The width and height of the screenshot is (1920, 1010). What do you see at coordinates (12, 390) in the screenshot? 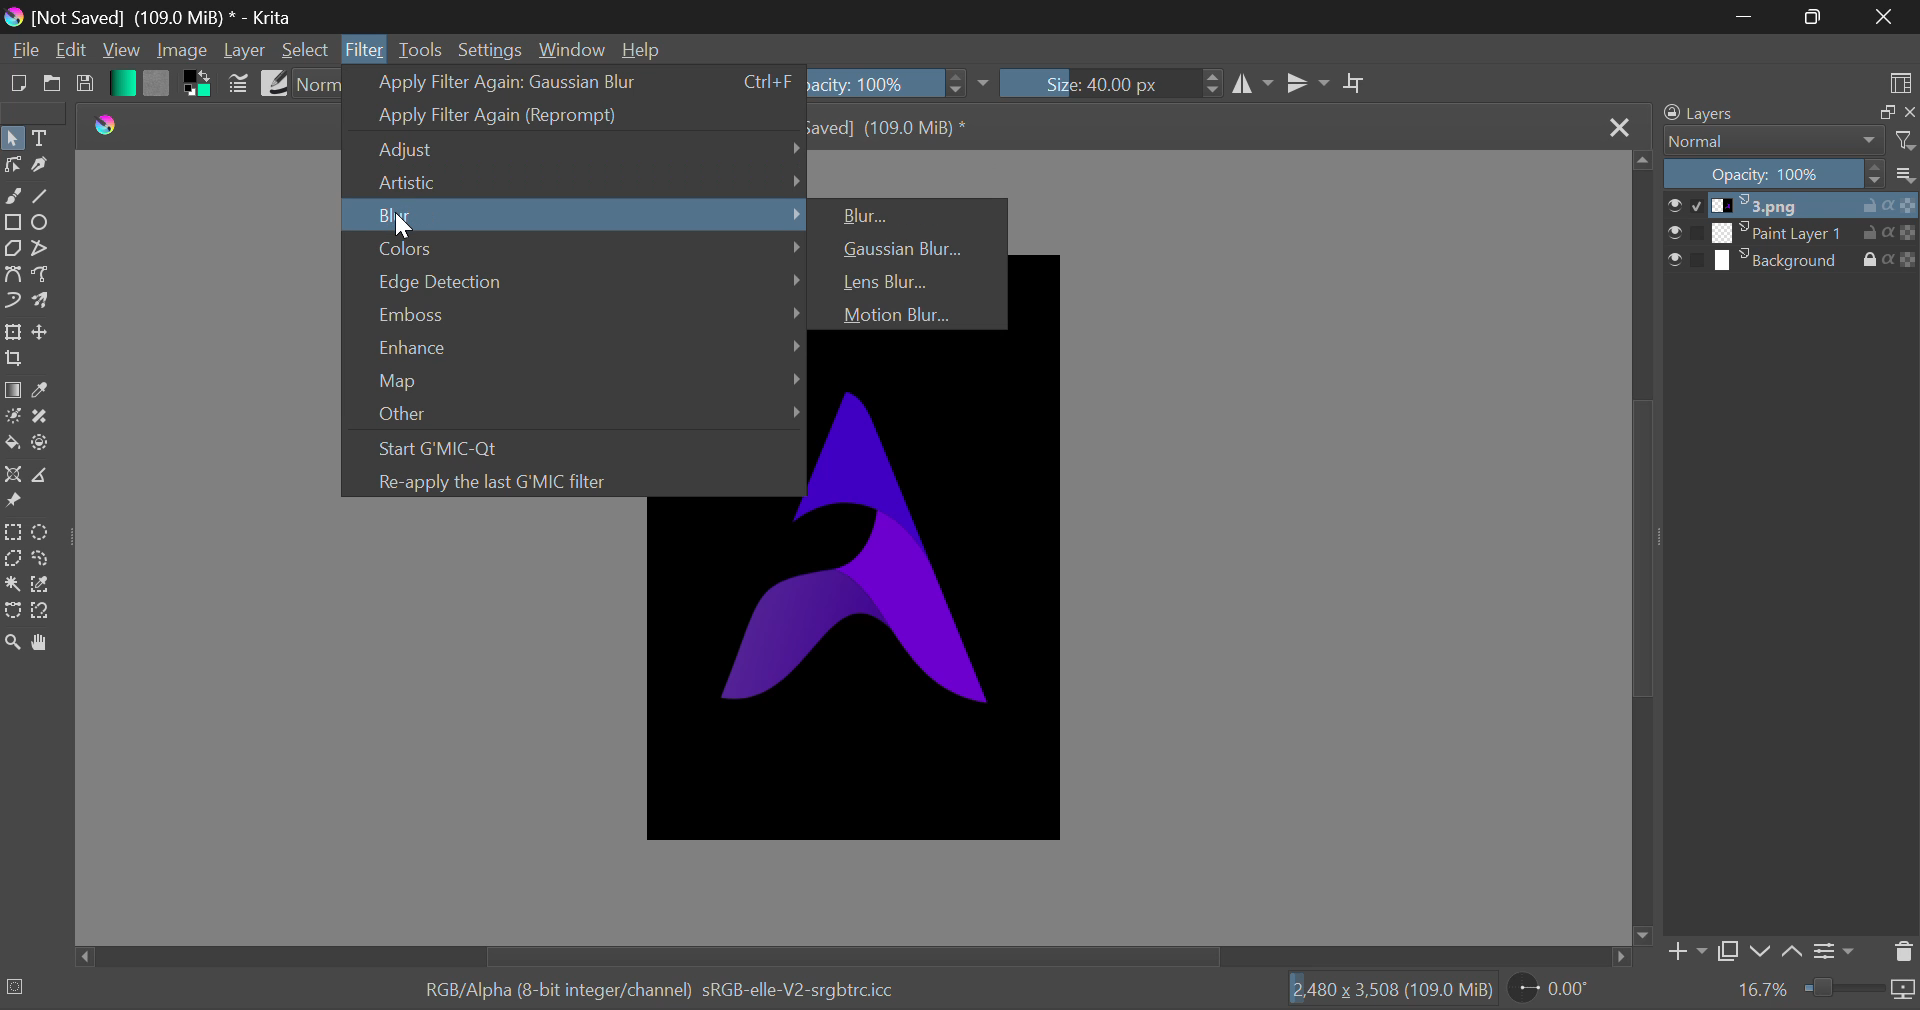
I see `Gradient Fill` at bounding box center [12, 390].